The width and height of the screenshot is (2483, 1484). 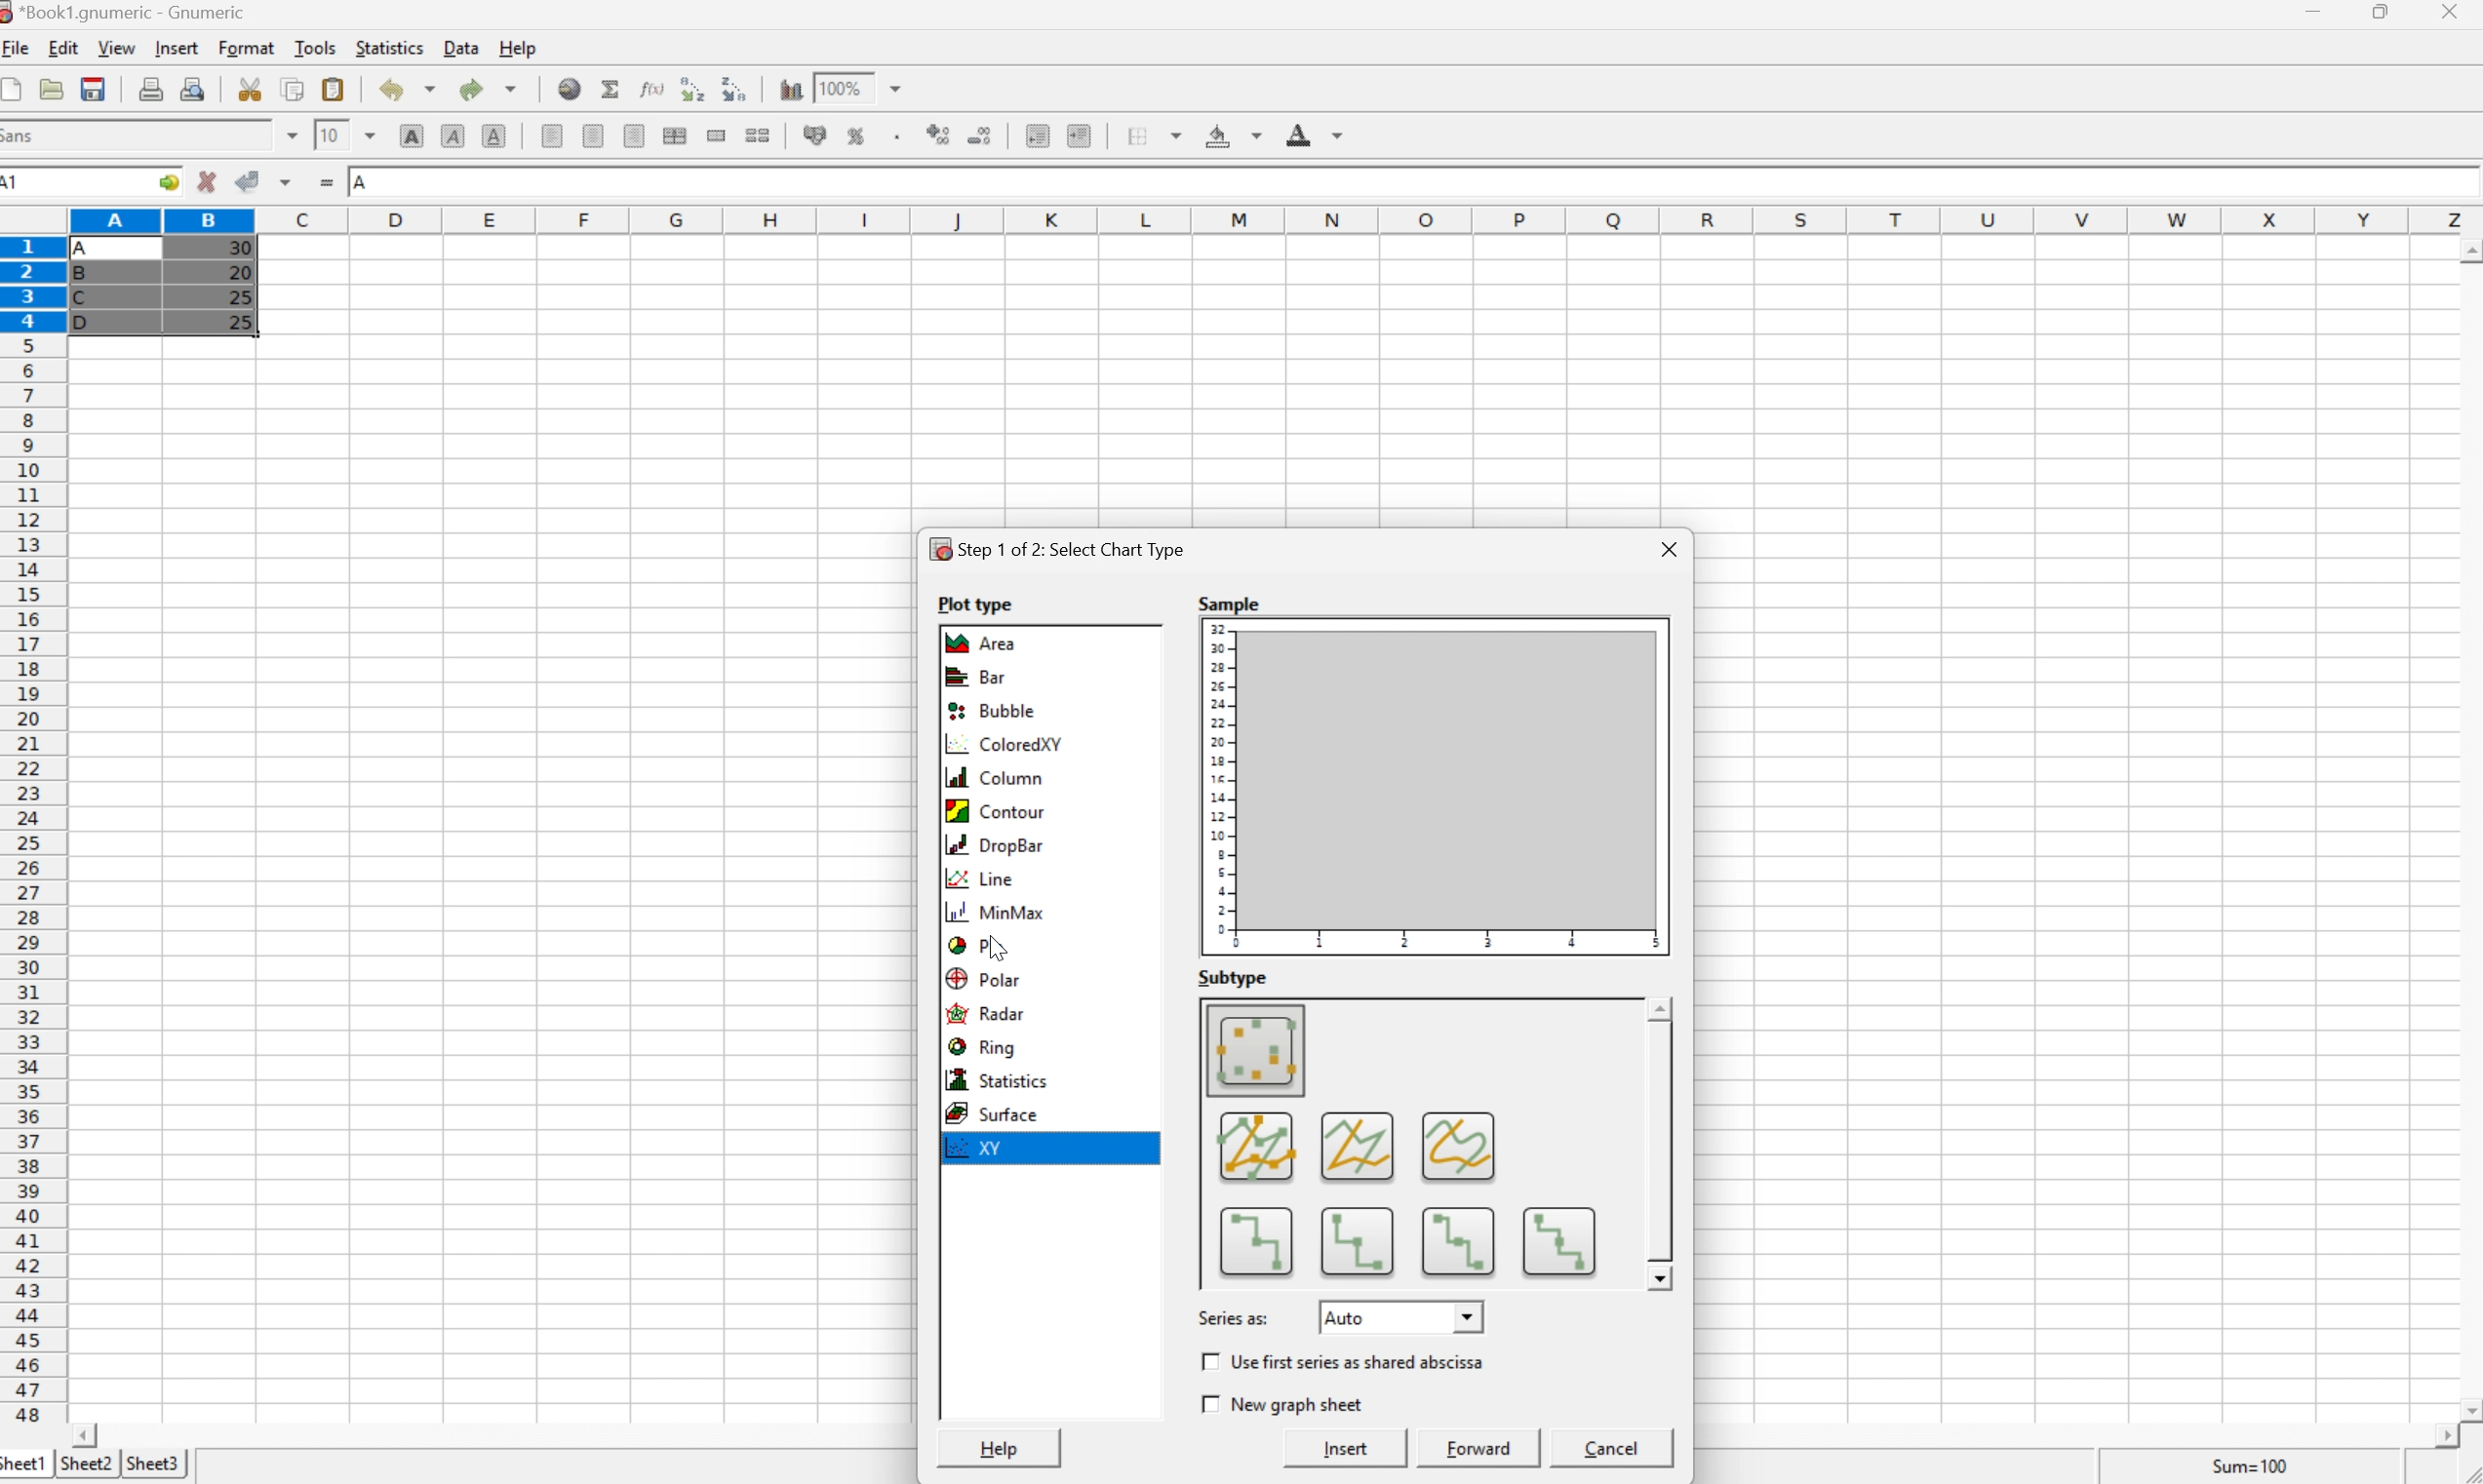 What do you see at coordinates (453, 134) in the screenshot?
I see `Italic` at bounding box center [453, 134].